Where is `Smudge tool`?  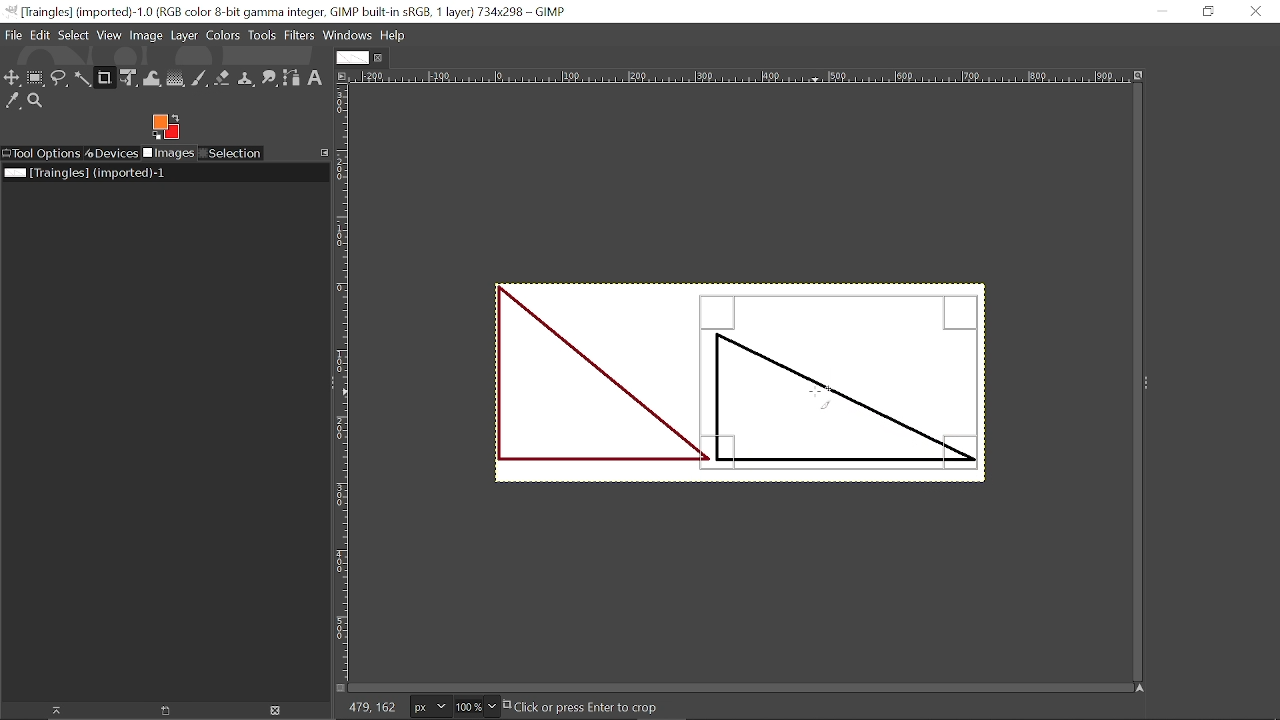
Smudge tool is located at coordinates (268, 79).